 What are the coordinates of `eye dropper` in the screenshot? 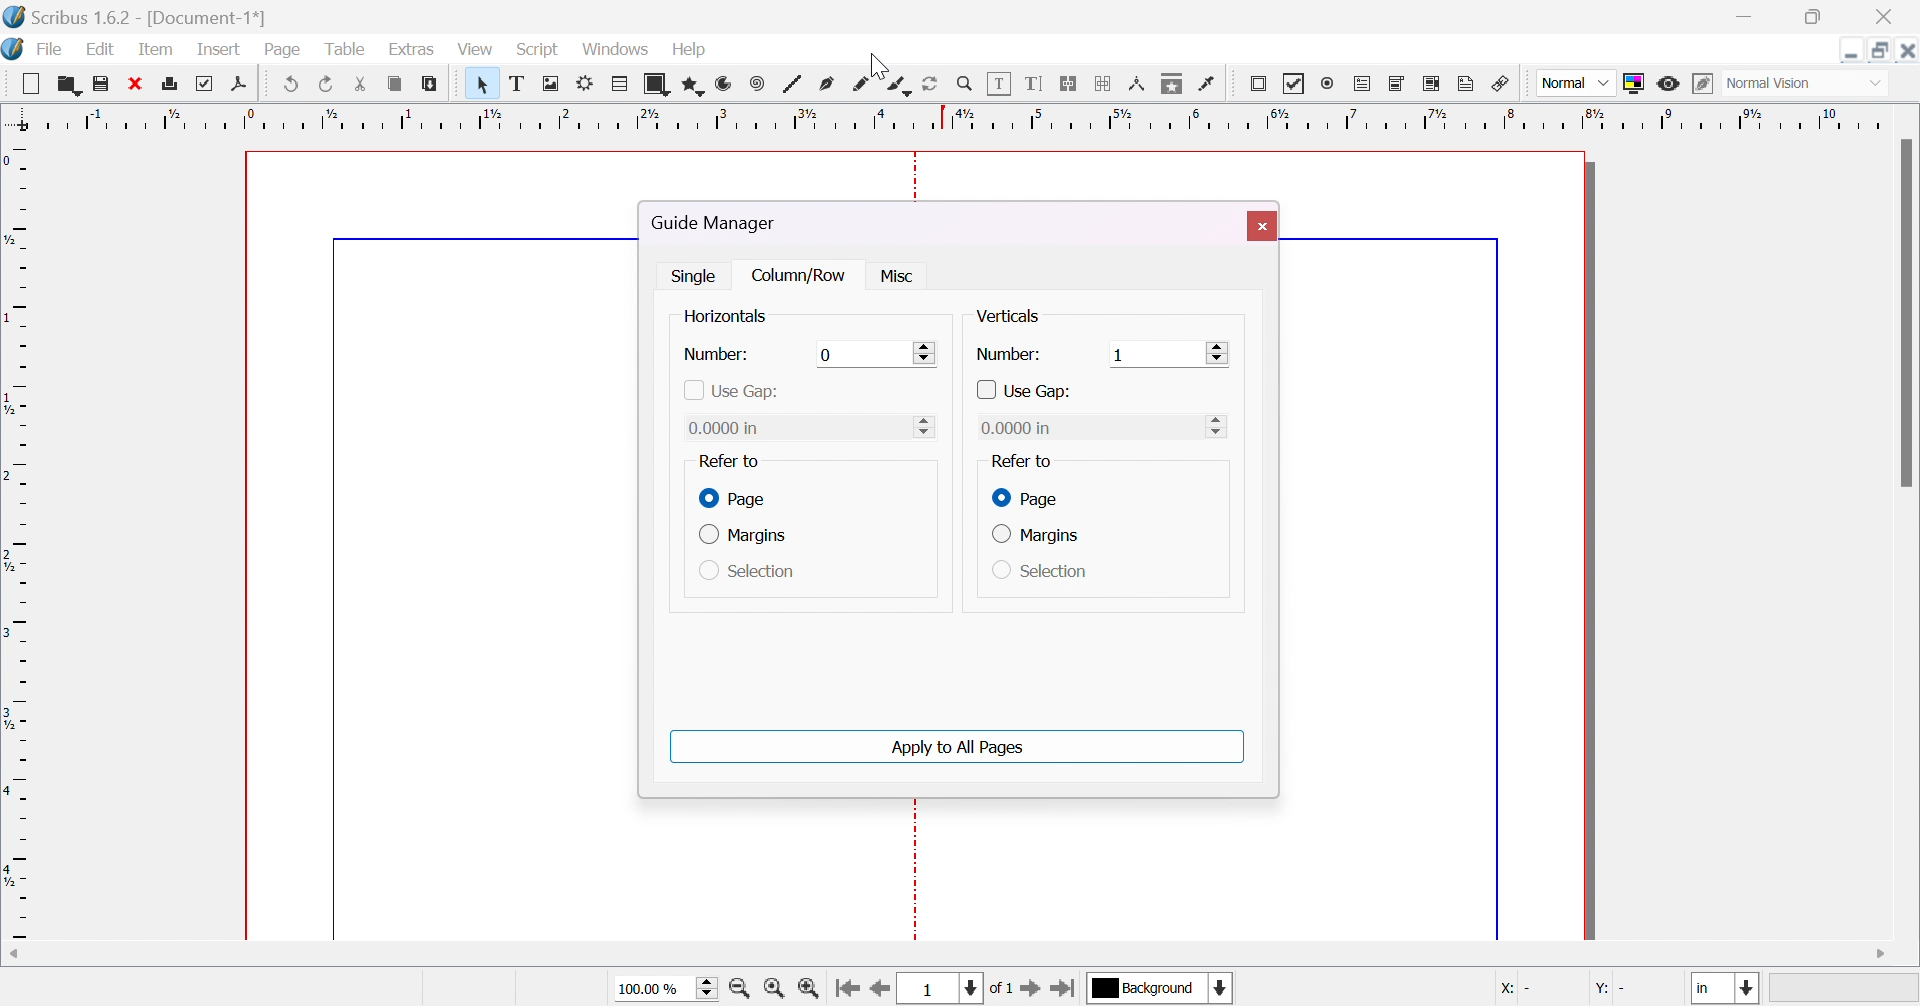 It's located at (1210, 86).